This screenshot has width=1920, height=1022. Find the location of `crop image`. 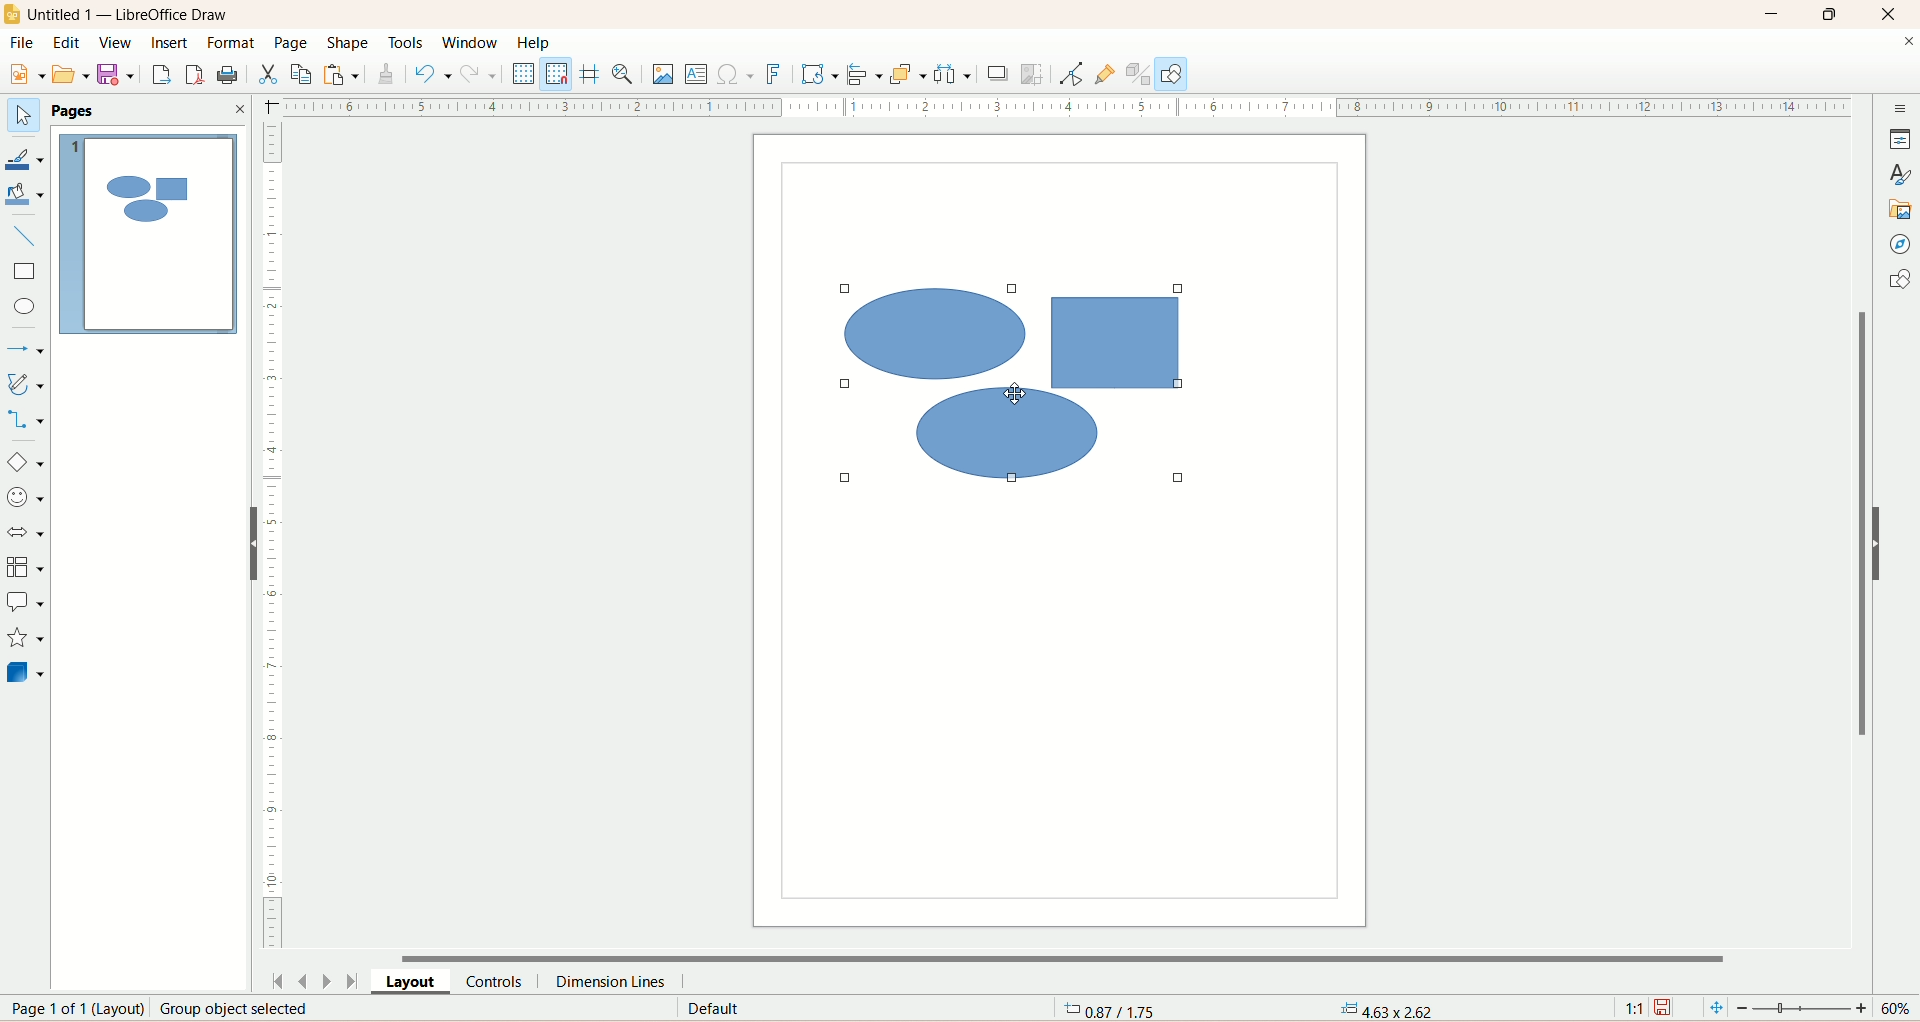

crop image is located at coordinates (1033, 75).